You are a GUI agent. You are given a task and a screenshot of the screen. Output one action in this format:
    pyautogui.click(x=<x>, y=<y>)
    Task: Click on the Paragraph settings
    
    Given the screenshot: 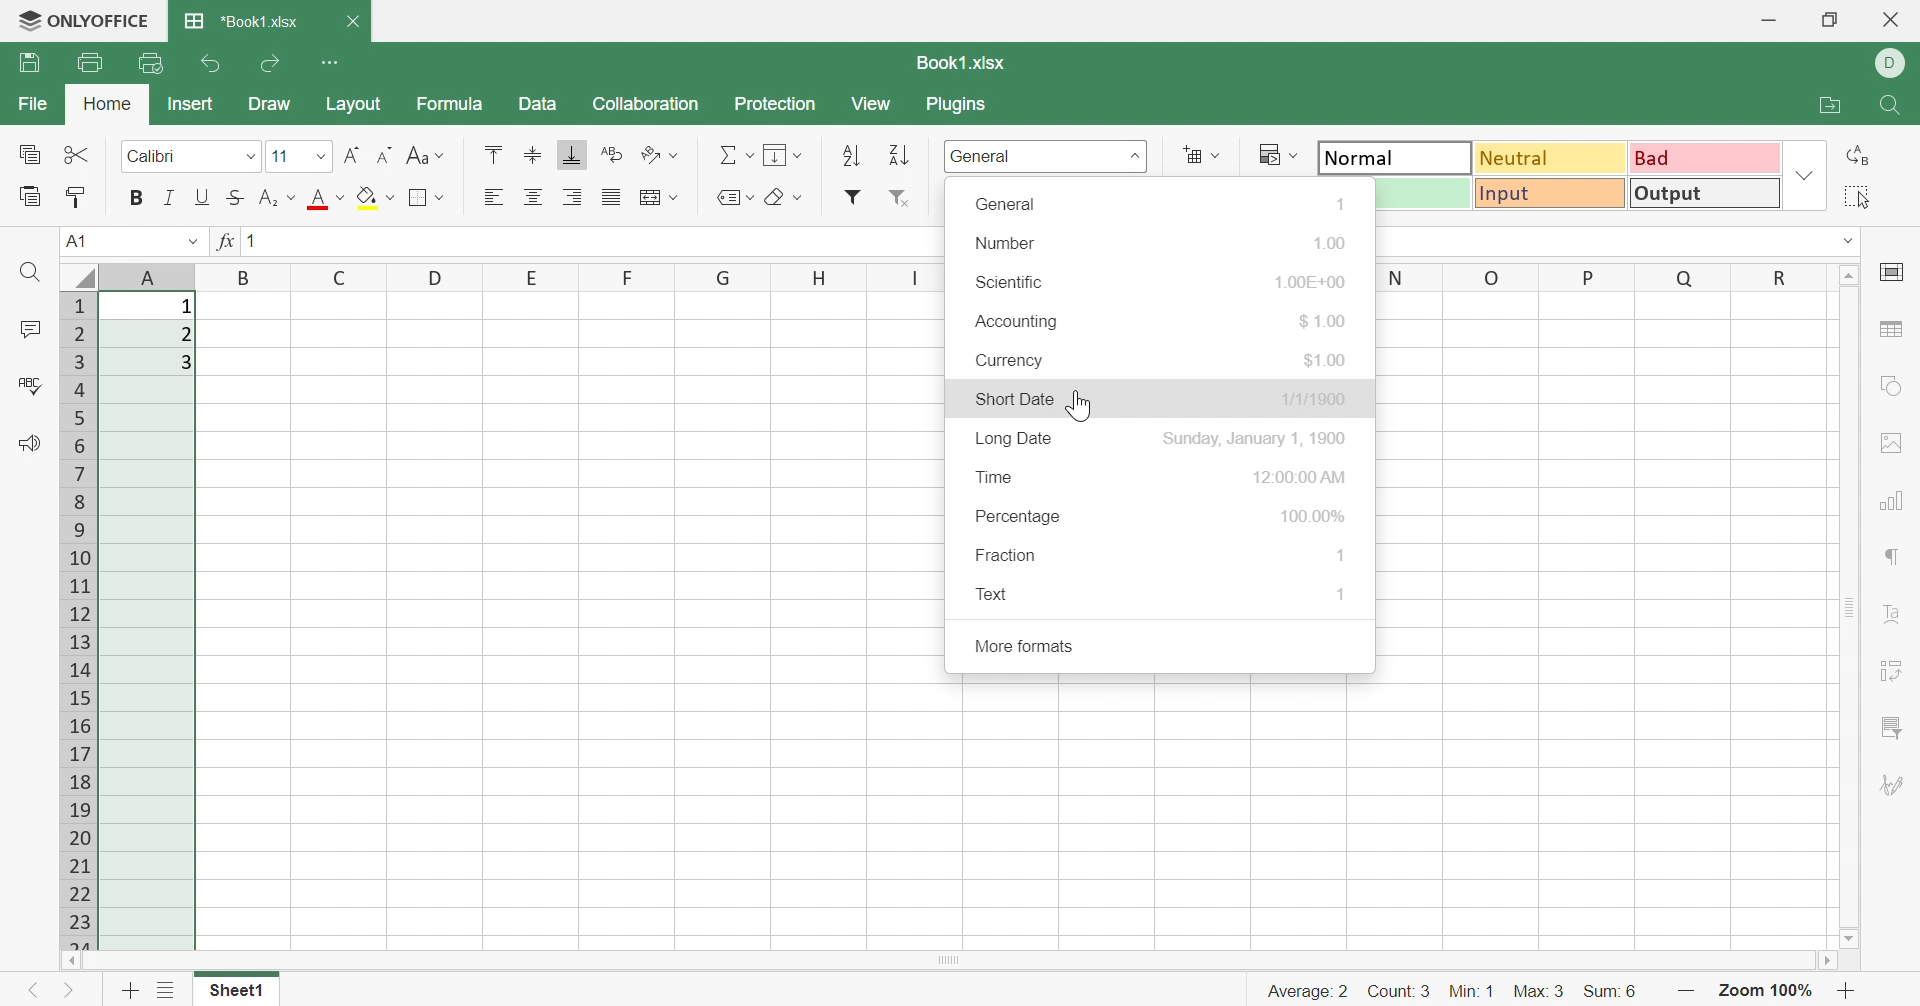 What is the action you would take?
    pyautogui.click(x=1893, y=559)
    